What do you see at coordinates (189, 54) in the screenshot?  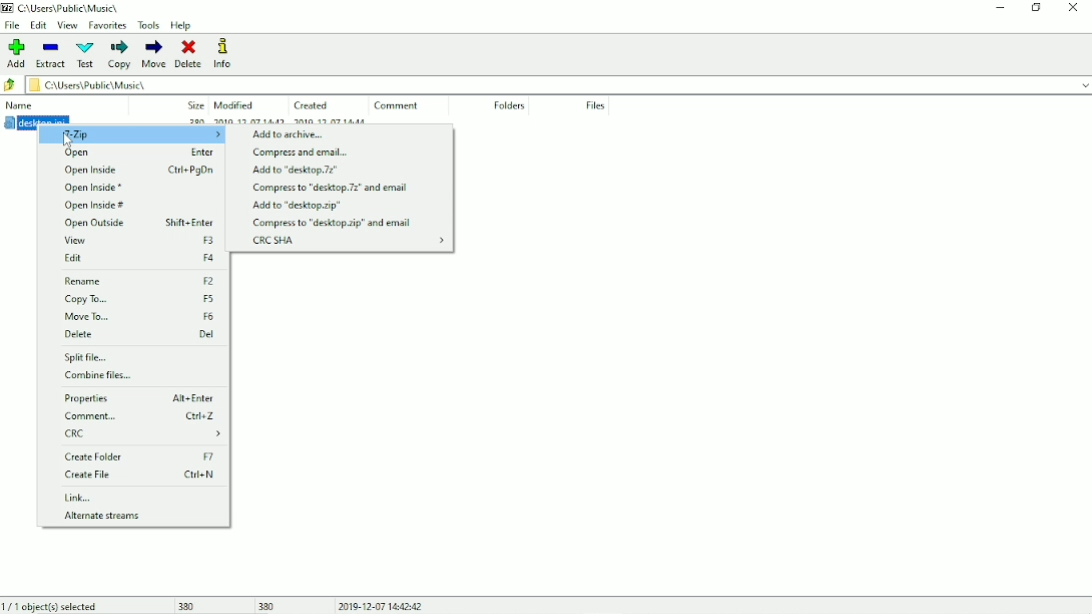 I see `Delete` at bounding box center [189, 54].